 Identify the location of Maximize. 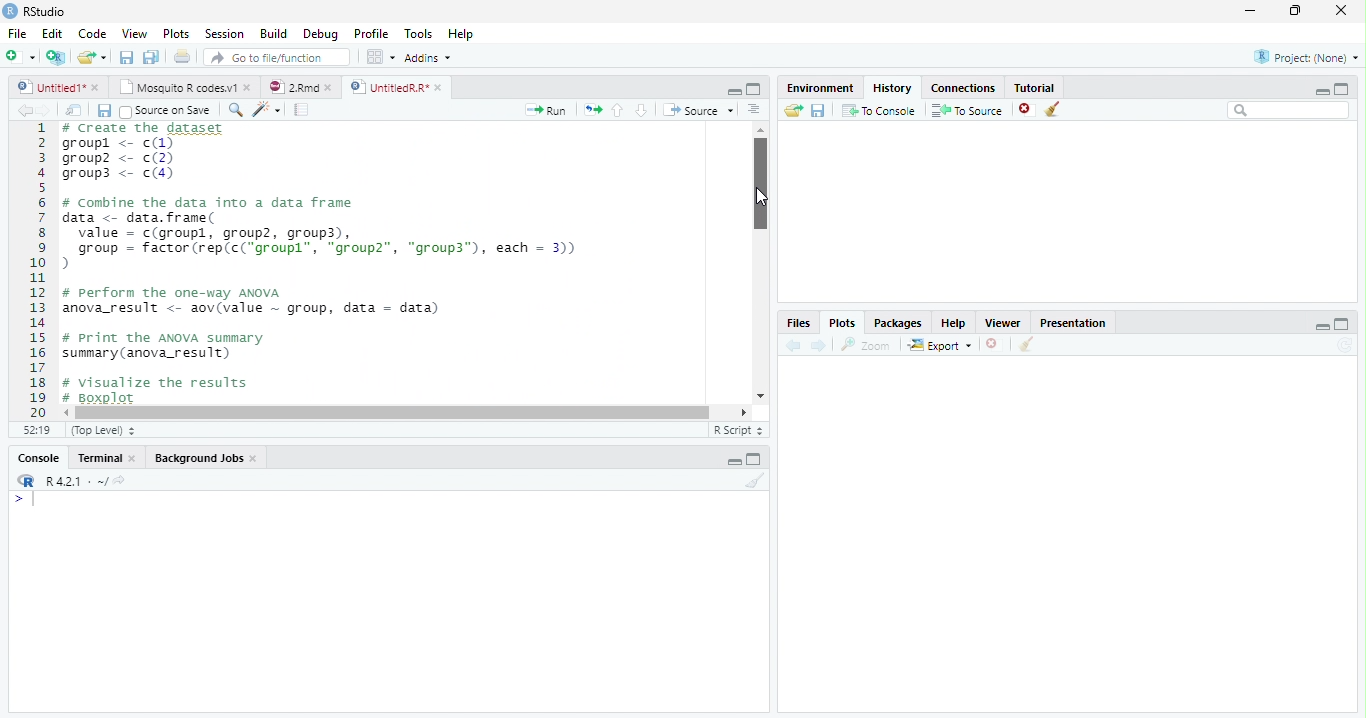
(754, 90).